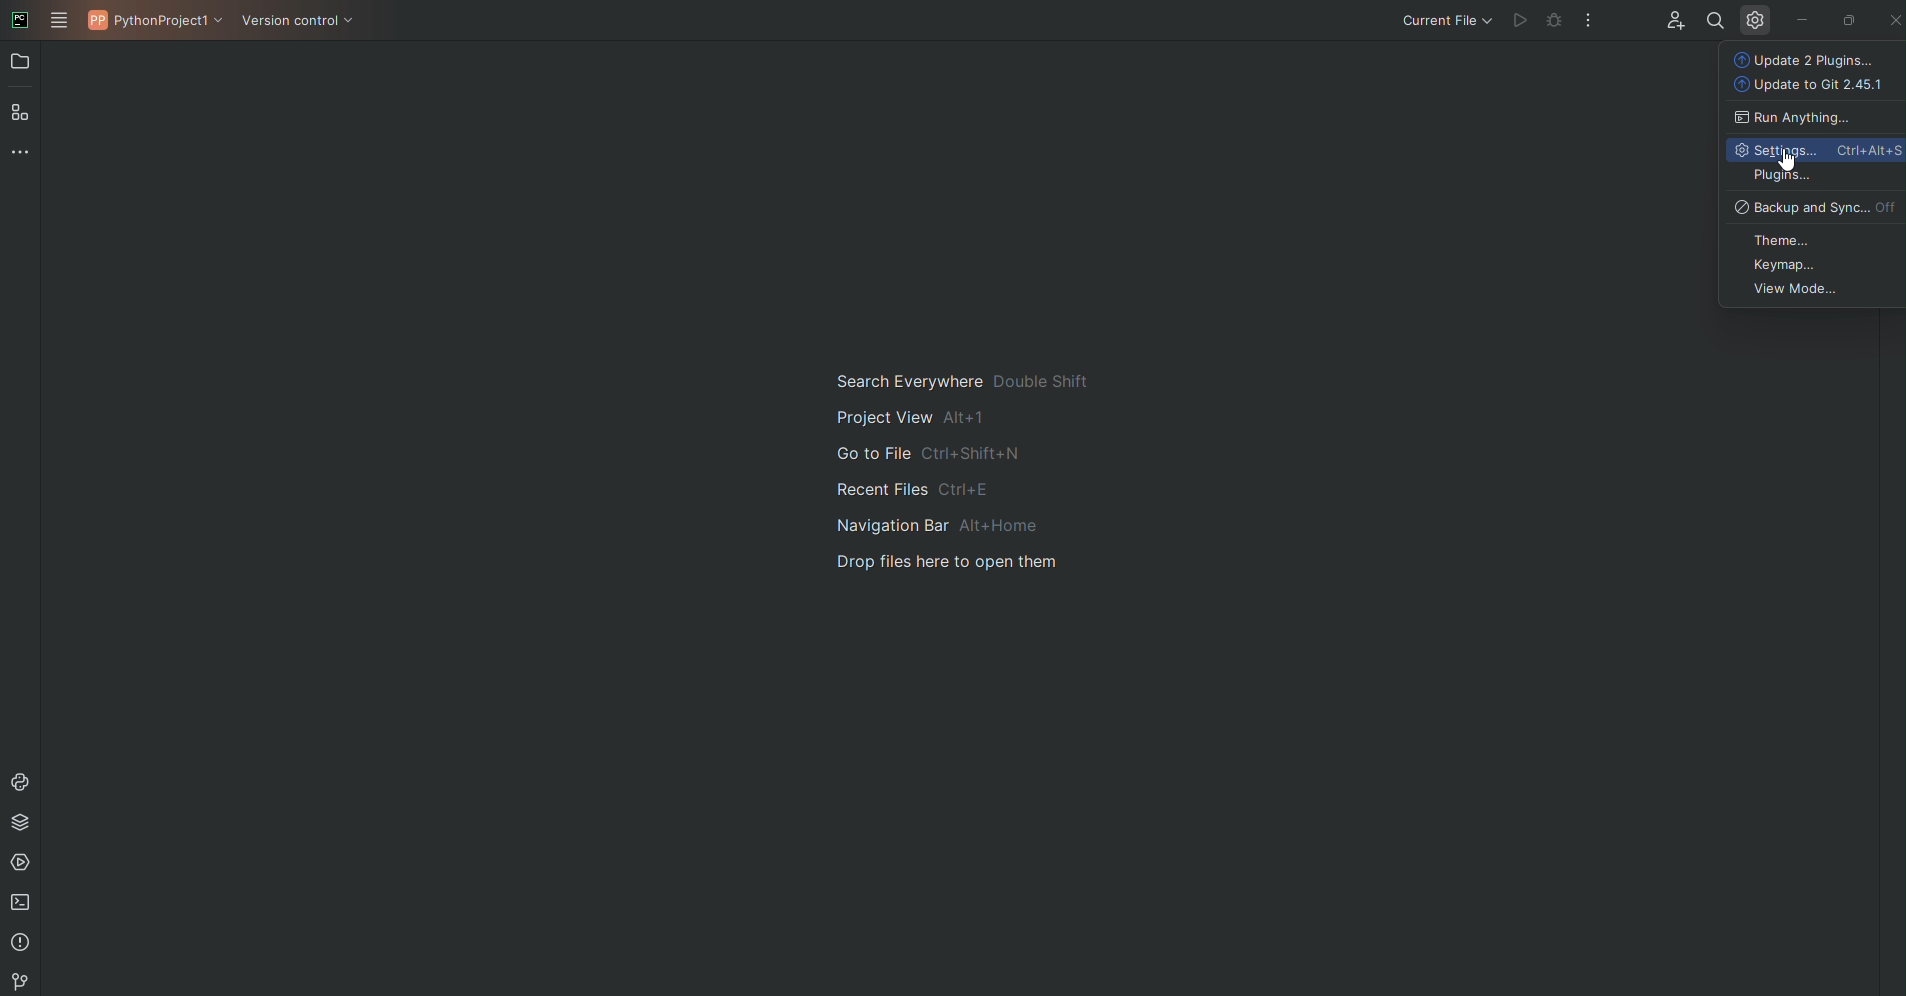  I want to click on Settings, so click(1816, 150).